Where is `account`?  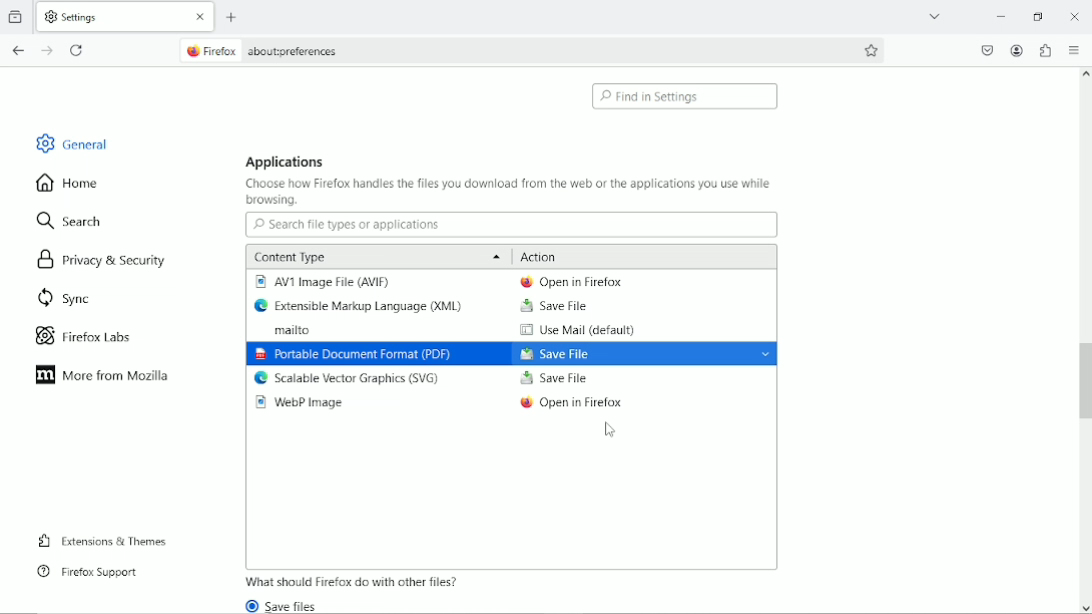 account is located at coordinates (1017, 51).